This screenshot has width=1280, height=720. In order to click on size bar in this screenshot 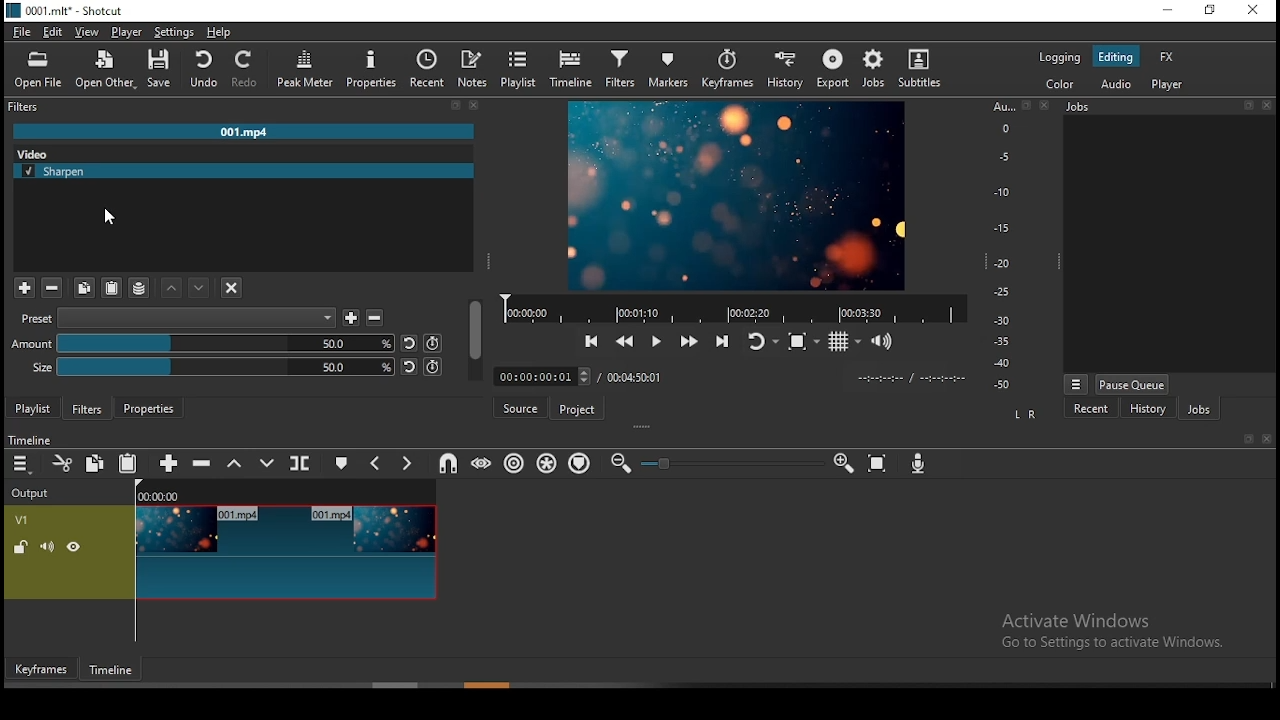, I will do `click(230, 366)`.